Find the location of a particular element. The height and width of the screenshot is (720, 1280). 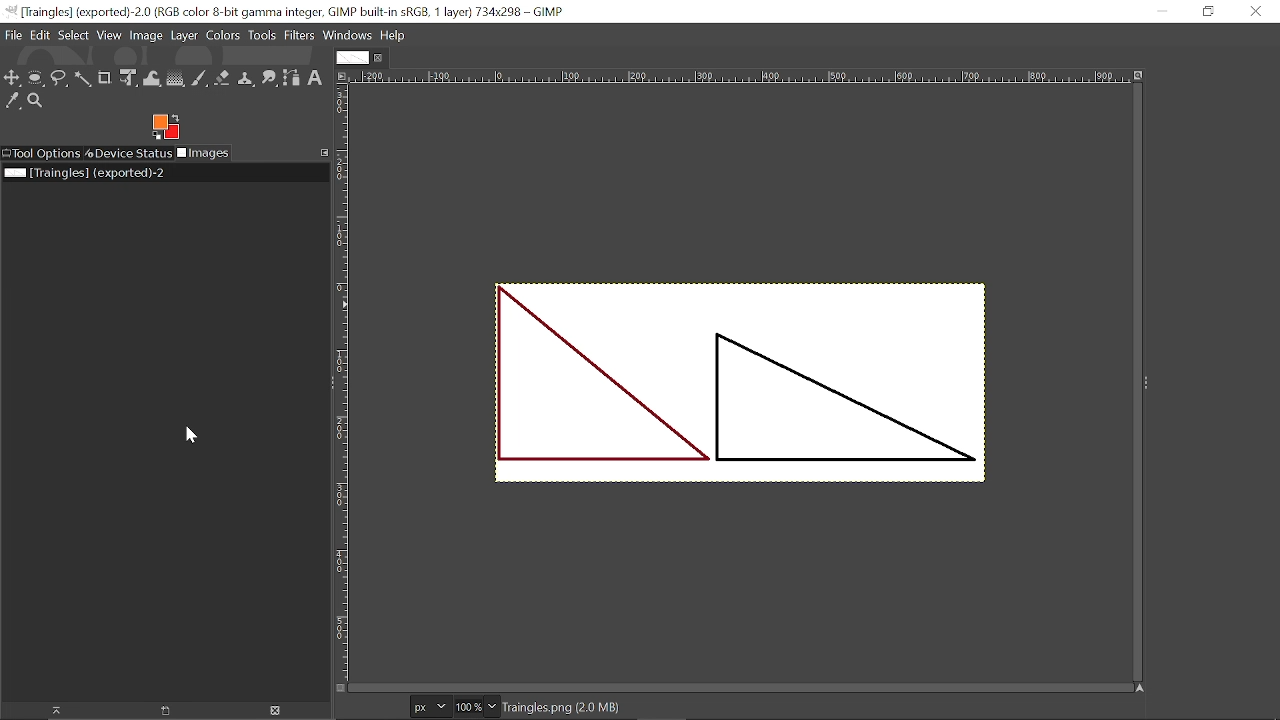

Raise this image's displays is located at coordinates (57, 710).